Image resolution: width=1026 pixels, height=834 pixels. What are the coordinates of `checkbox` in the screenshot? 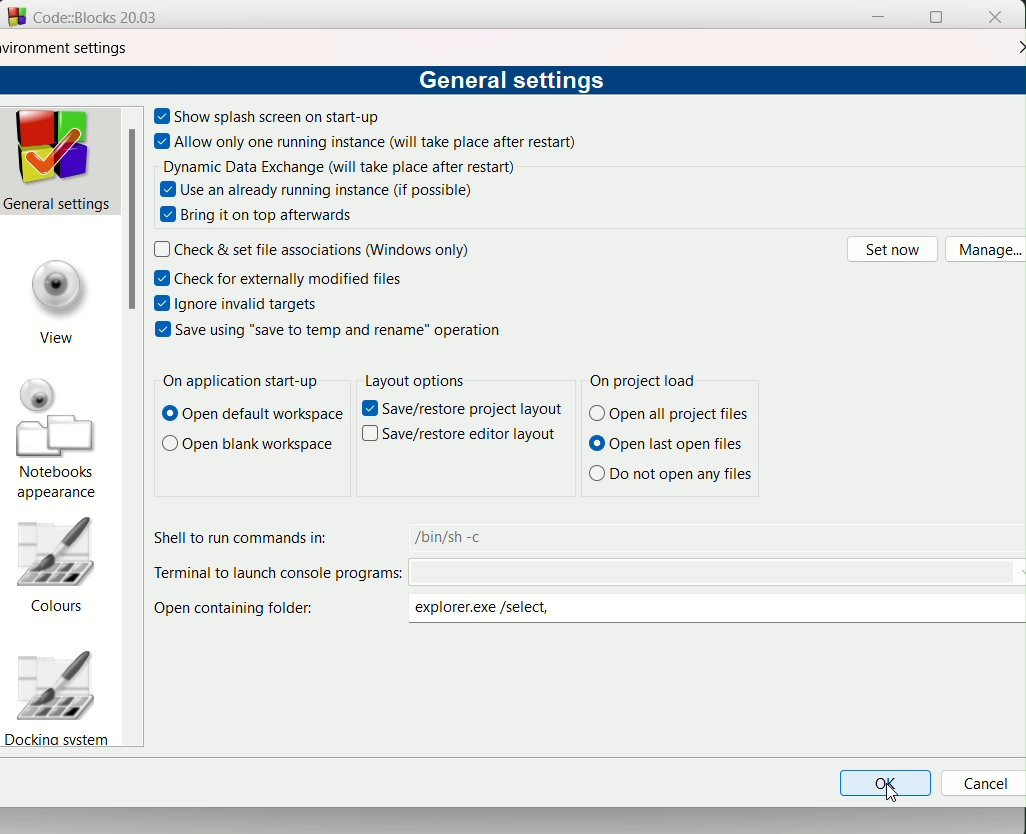 It's located at (168, 216).